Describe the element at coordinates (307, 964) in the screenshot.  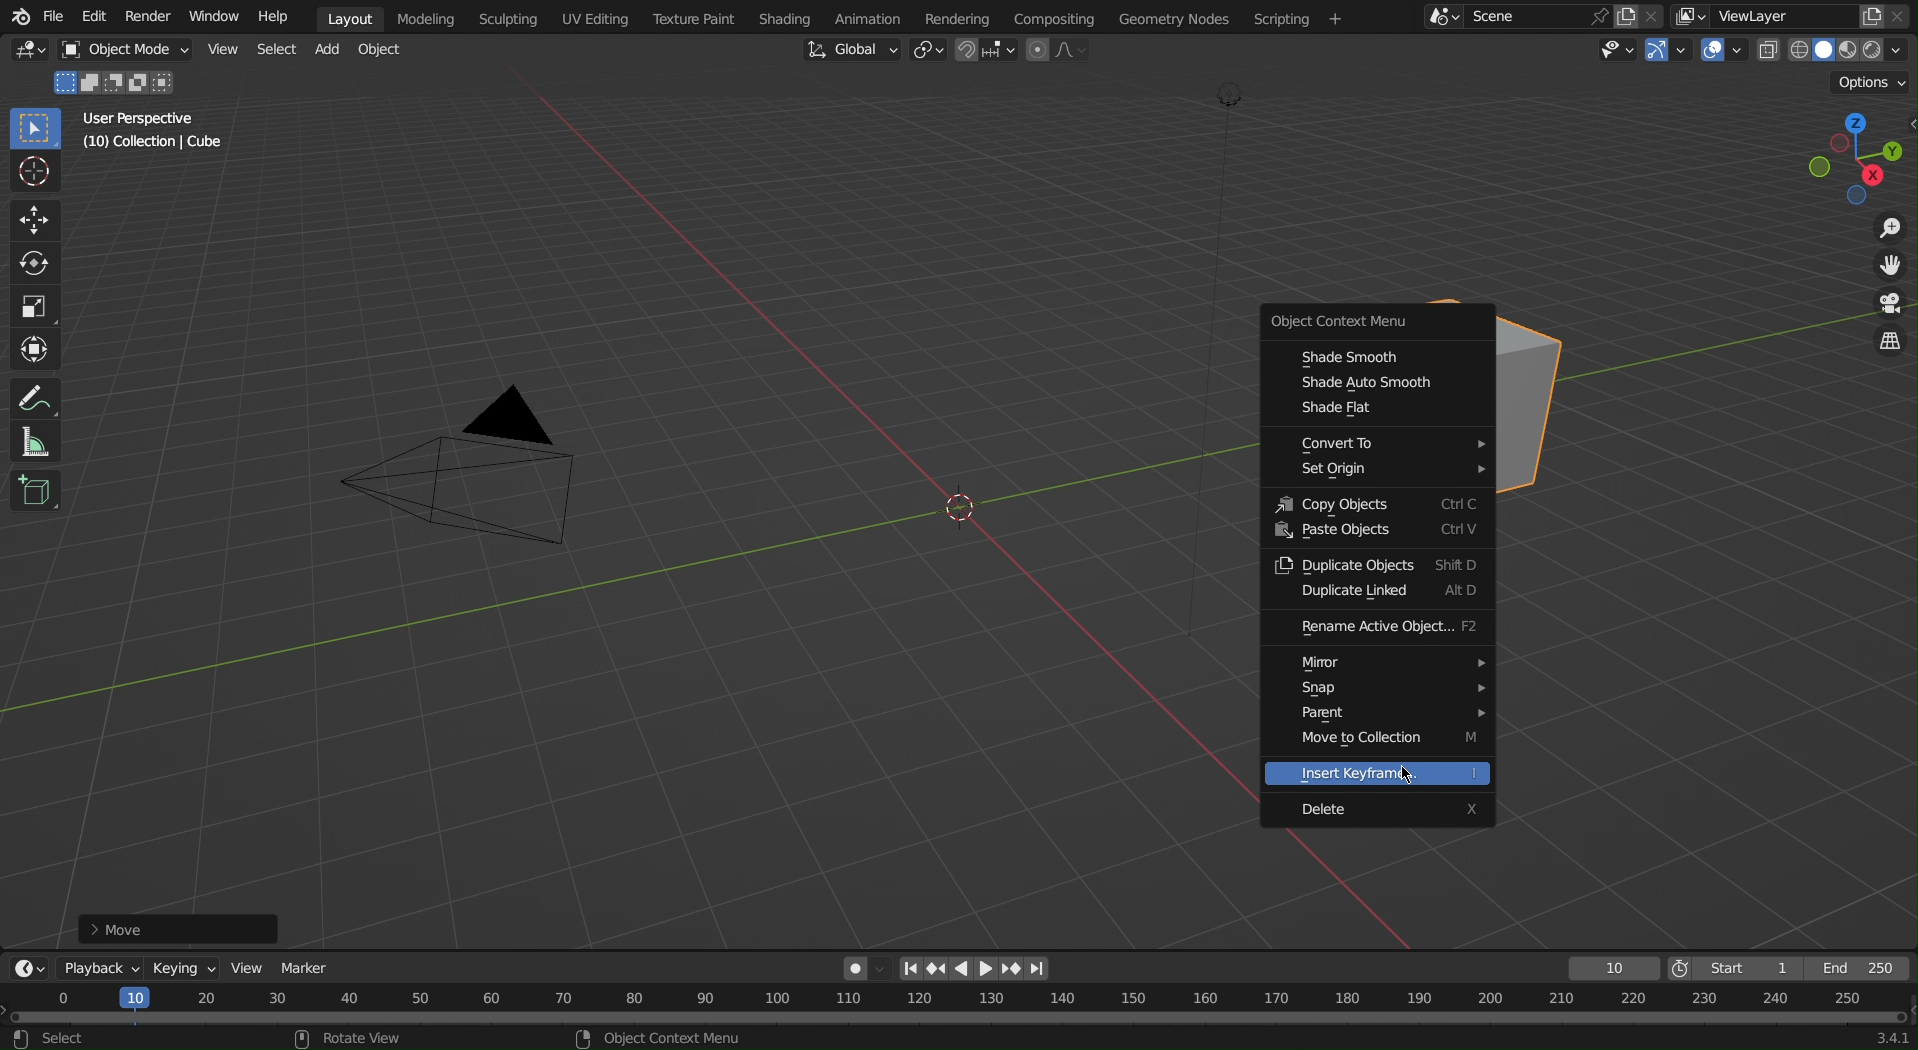
I see `Marker` at that location.